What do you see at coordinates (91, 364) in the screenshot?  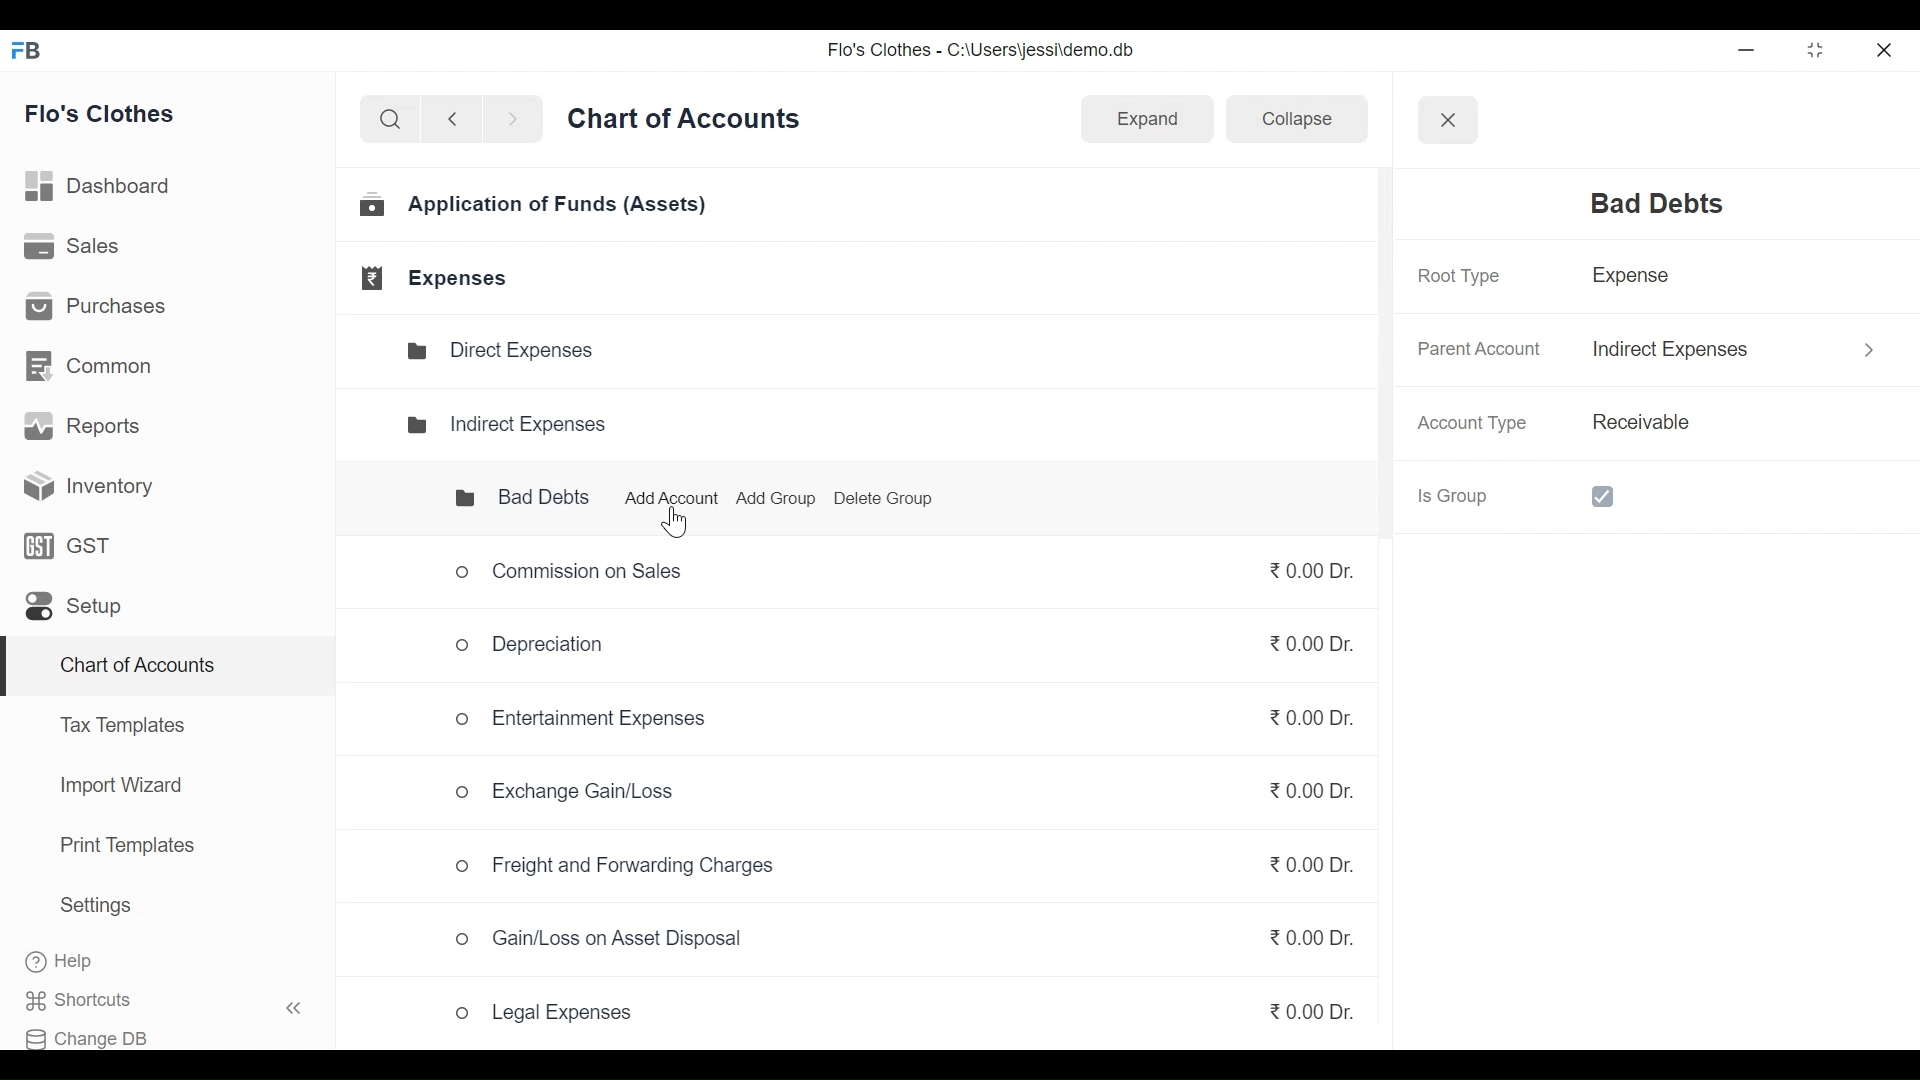 I see `Common` at bounding box center [91, 364].